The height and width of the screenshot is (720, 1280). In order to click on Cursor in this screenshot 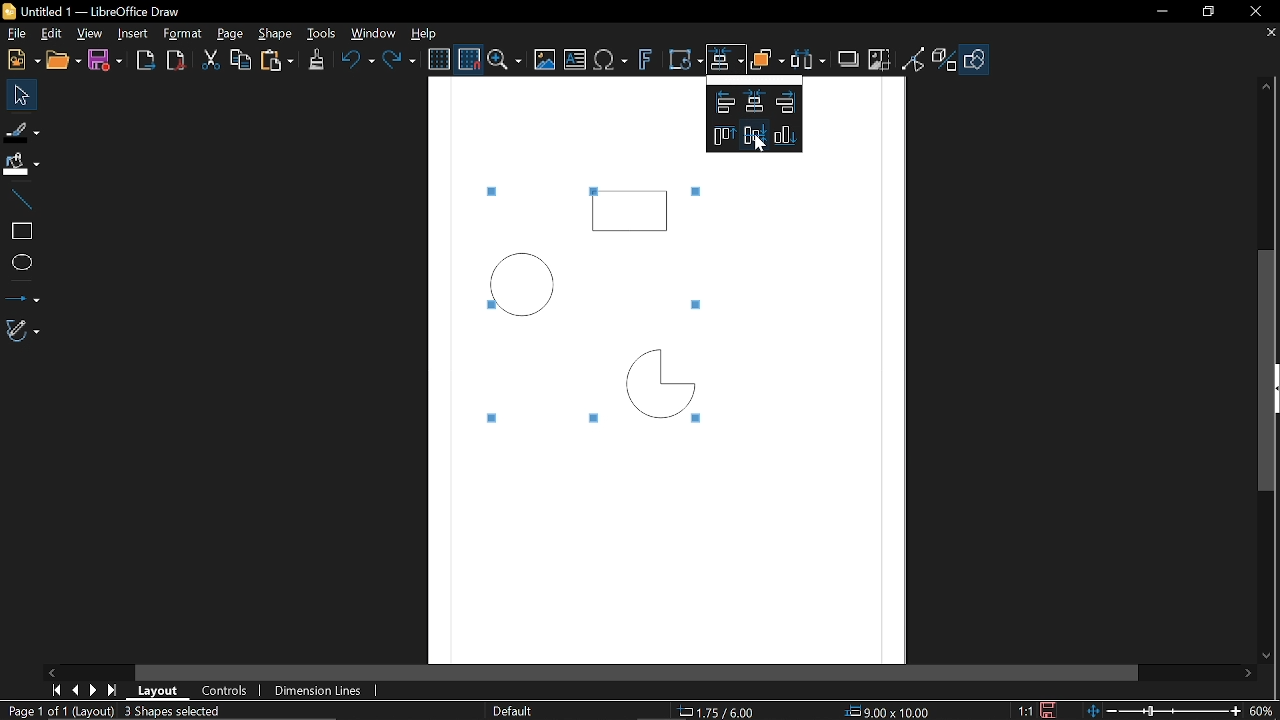, I will do `click(758, 148)`.